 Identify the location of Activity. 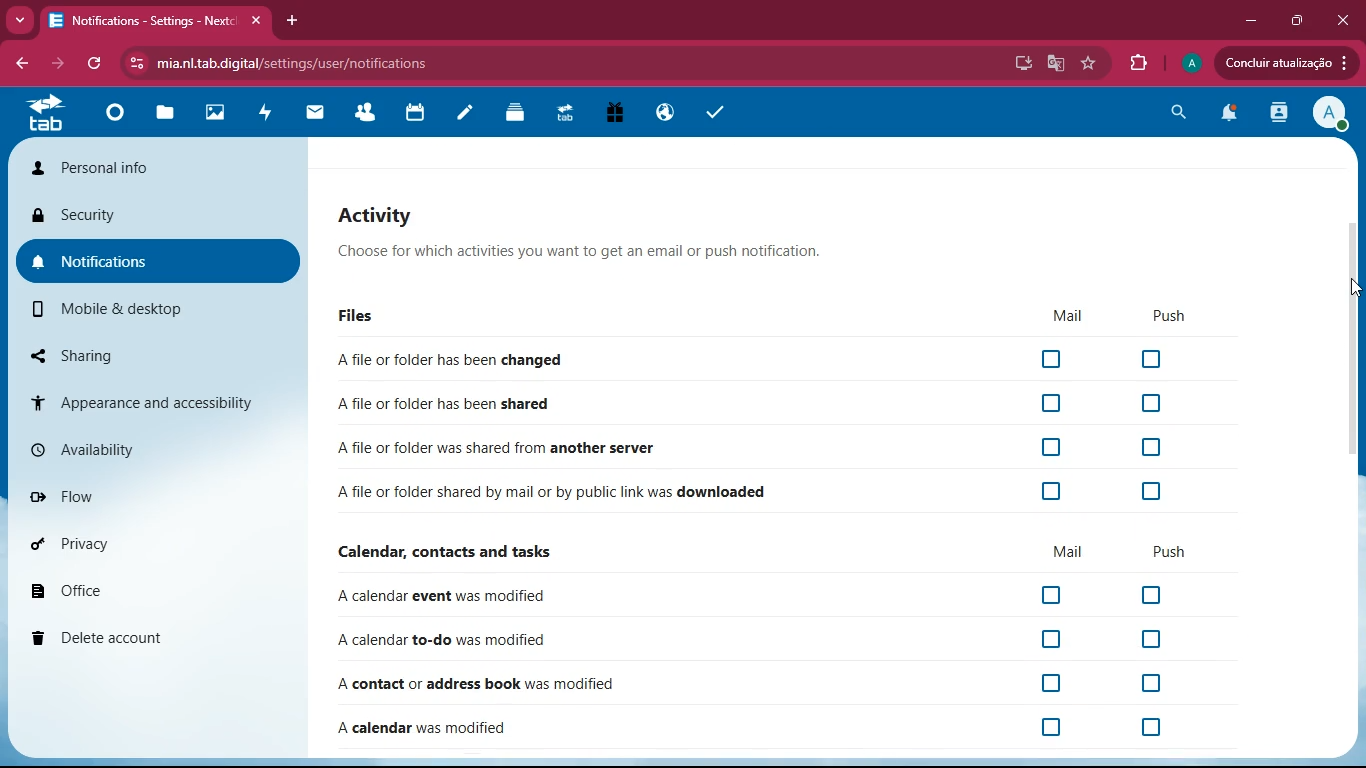
(582, 212).